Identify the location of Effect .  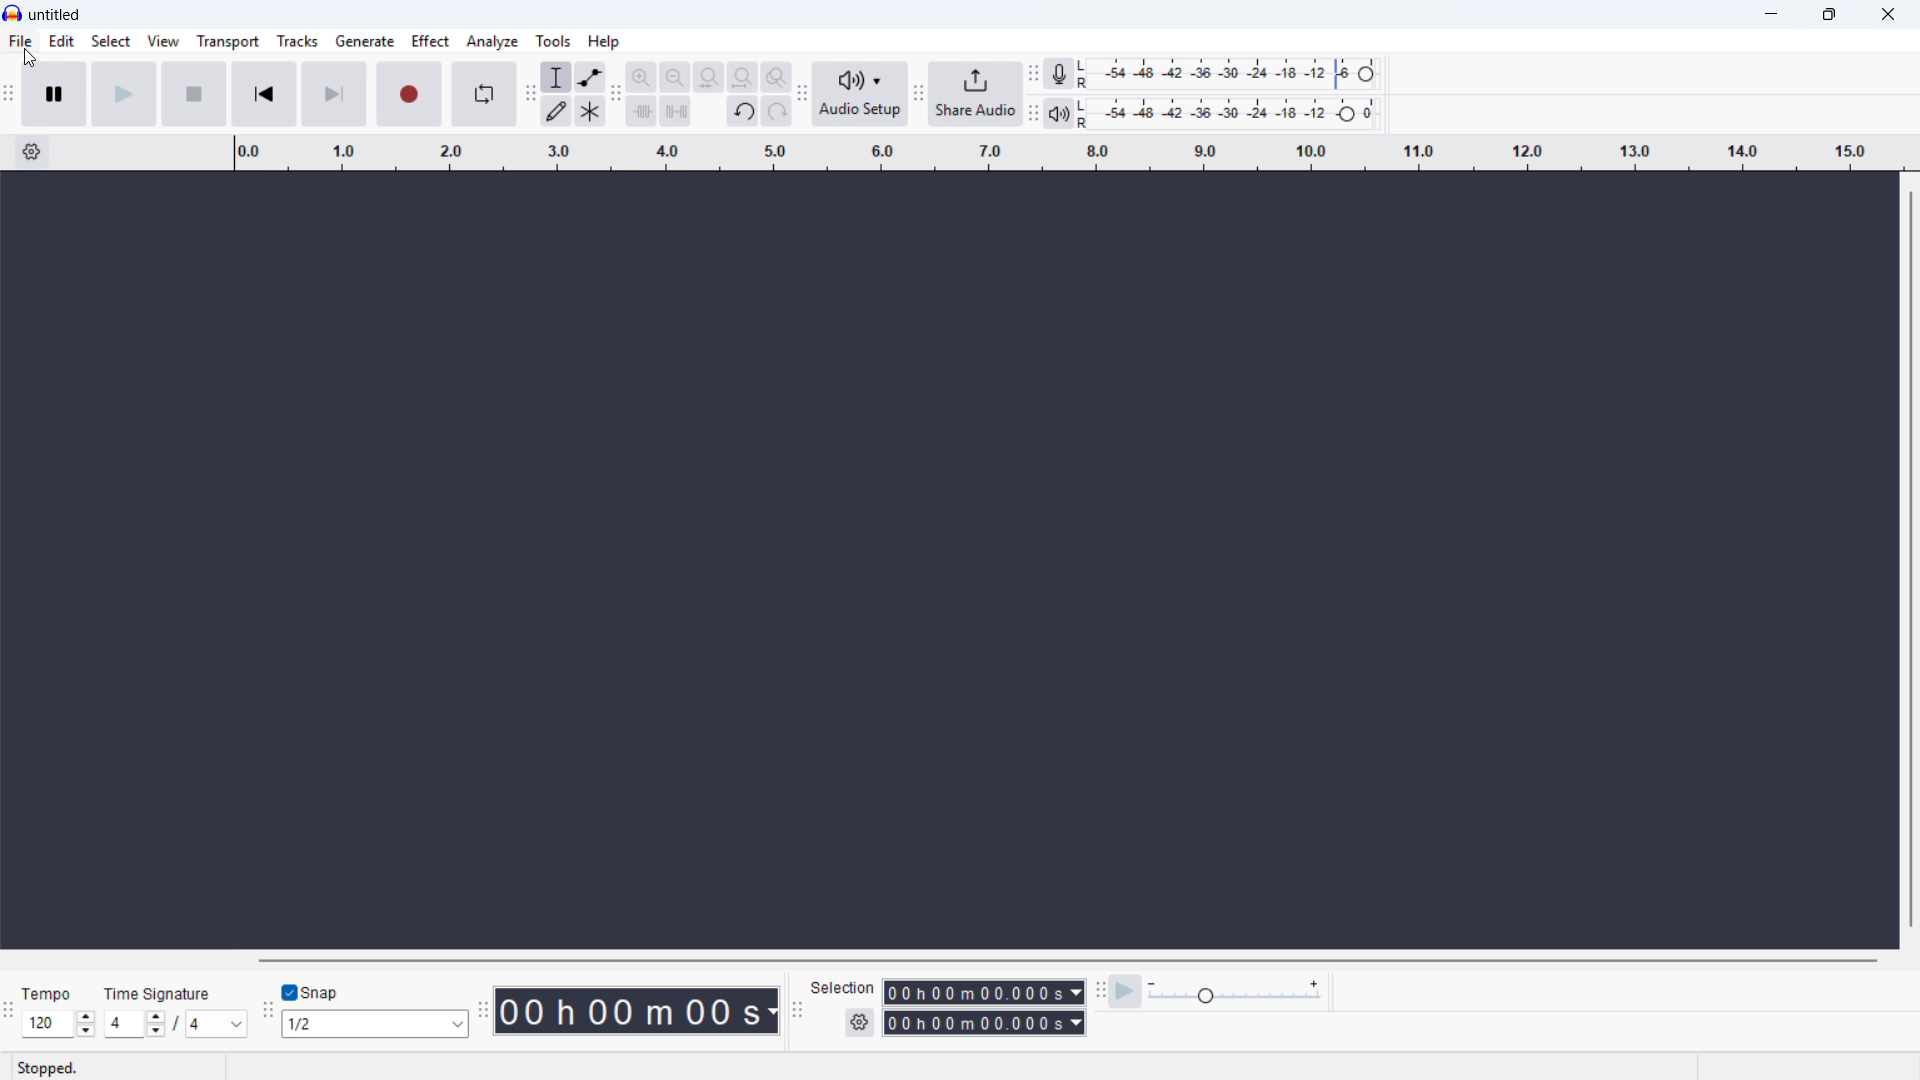
(430, 41).